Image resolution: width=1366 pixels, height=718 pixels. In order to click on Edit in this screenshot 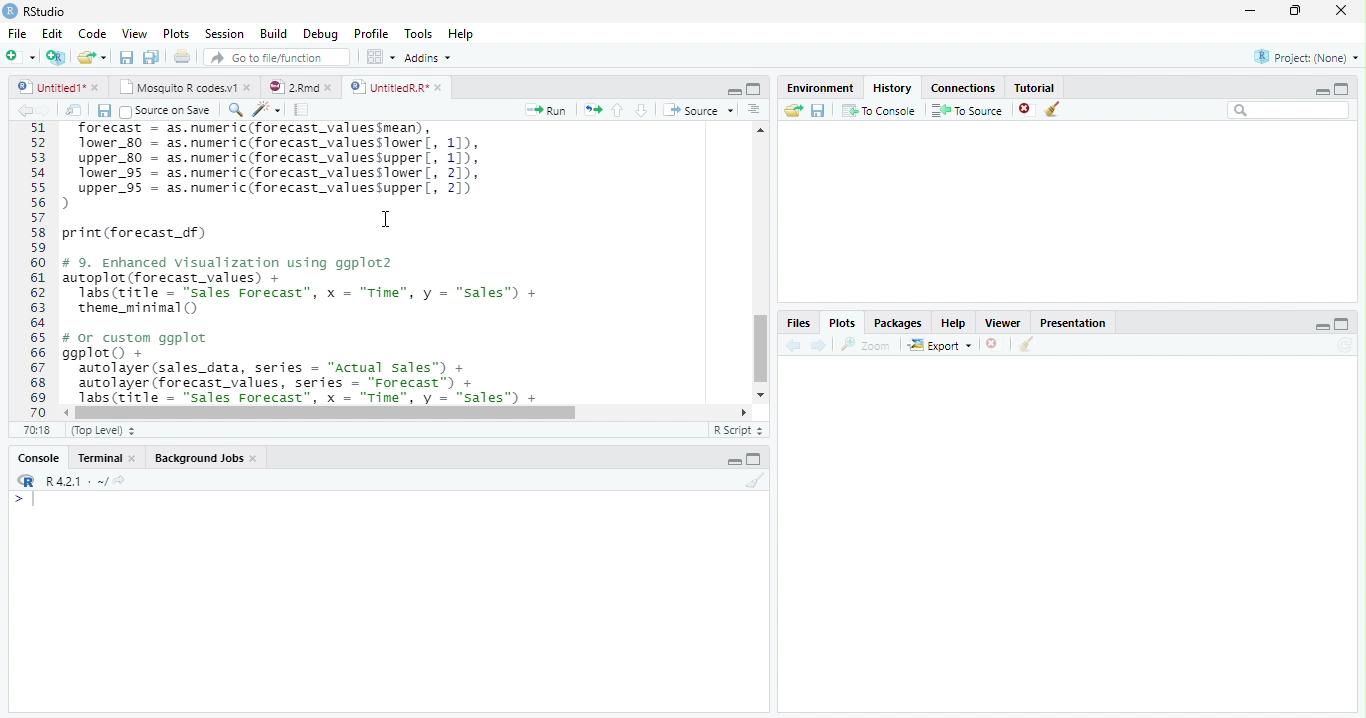, I will do `click(53, 33)`.